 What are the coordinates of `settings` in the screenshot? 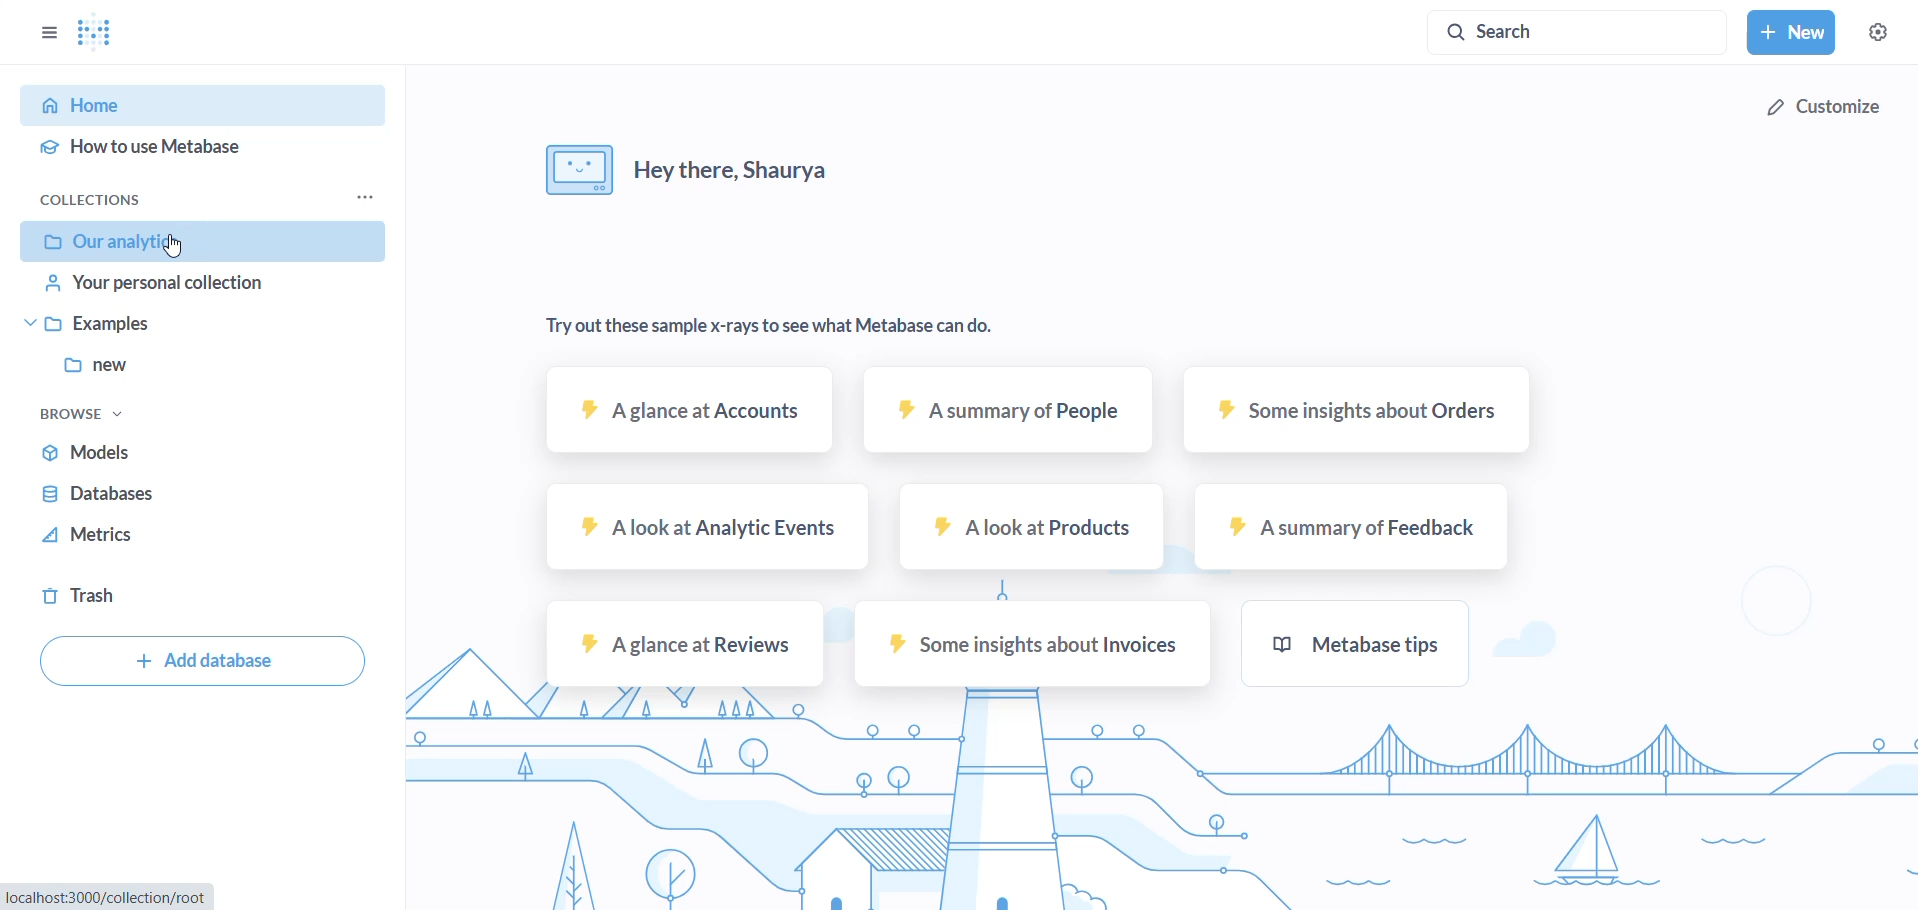 It's located at (1879, 32).